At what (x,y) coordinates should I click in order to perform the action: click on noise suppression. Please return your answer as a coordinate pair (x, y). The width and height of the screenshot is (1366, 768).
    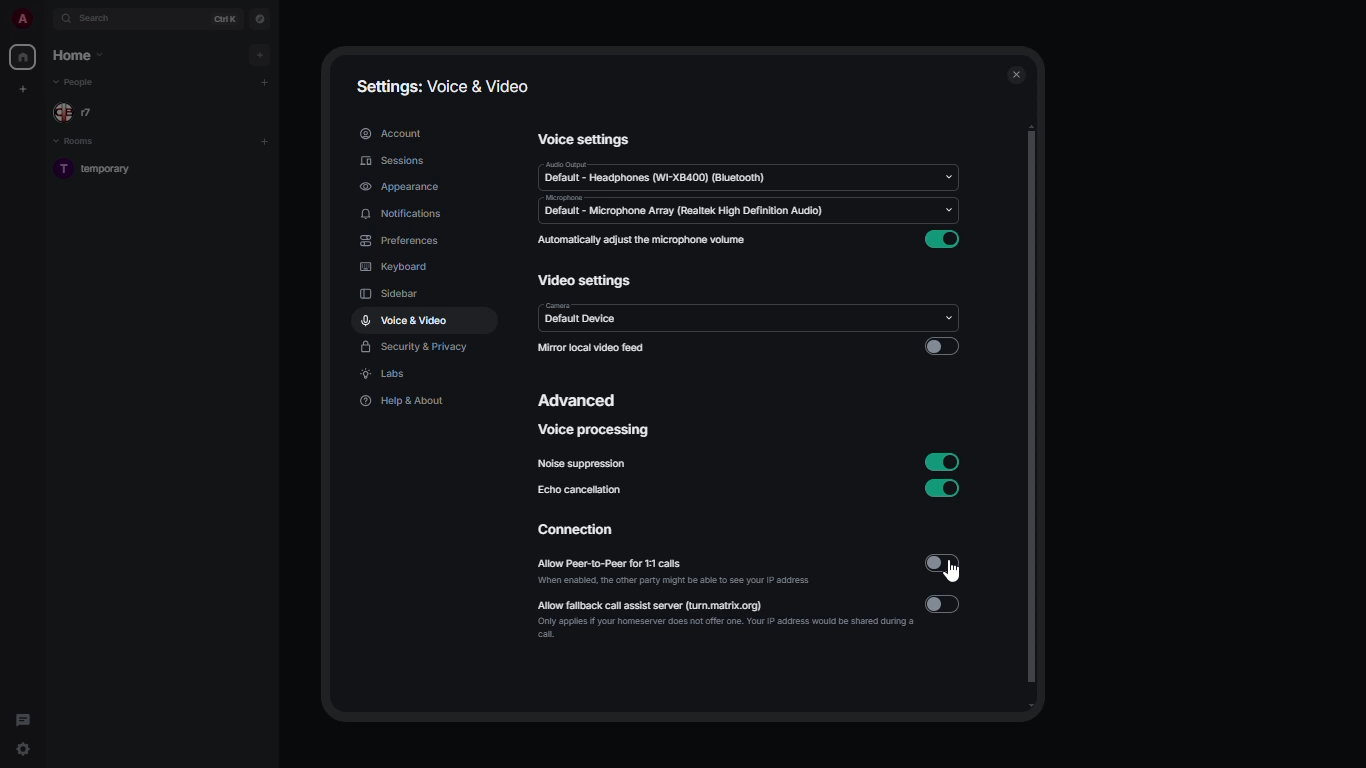
    Looking at the image, I should click on (579, 464).